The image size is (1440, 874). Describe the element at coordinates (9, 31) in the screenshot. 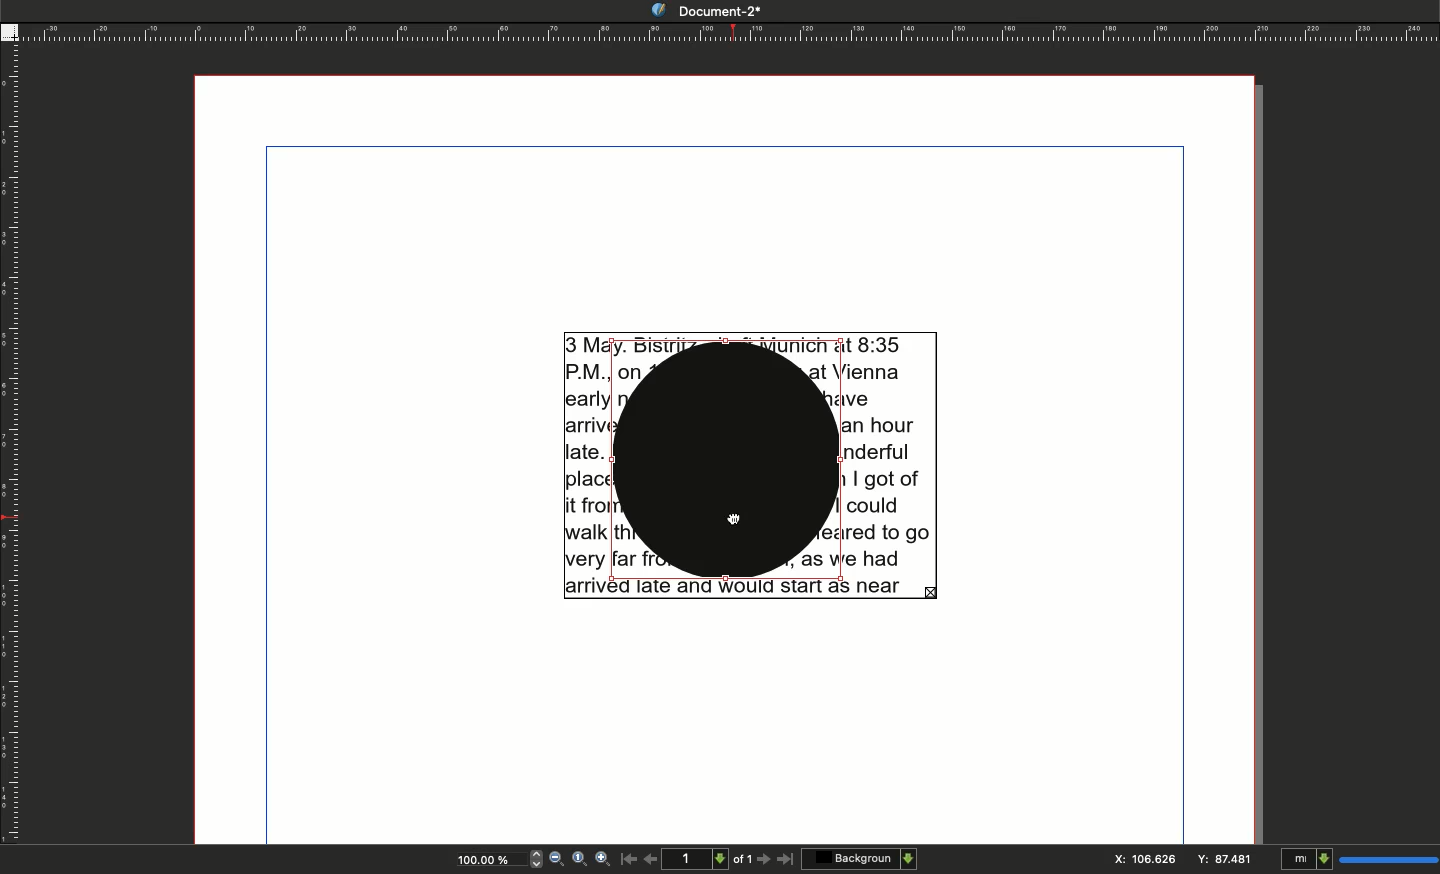

I see `Guide` at that location.